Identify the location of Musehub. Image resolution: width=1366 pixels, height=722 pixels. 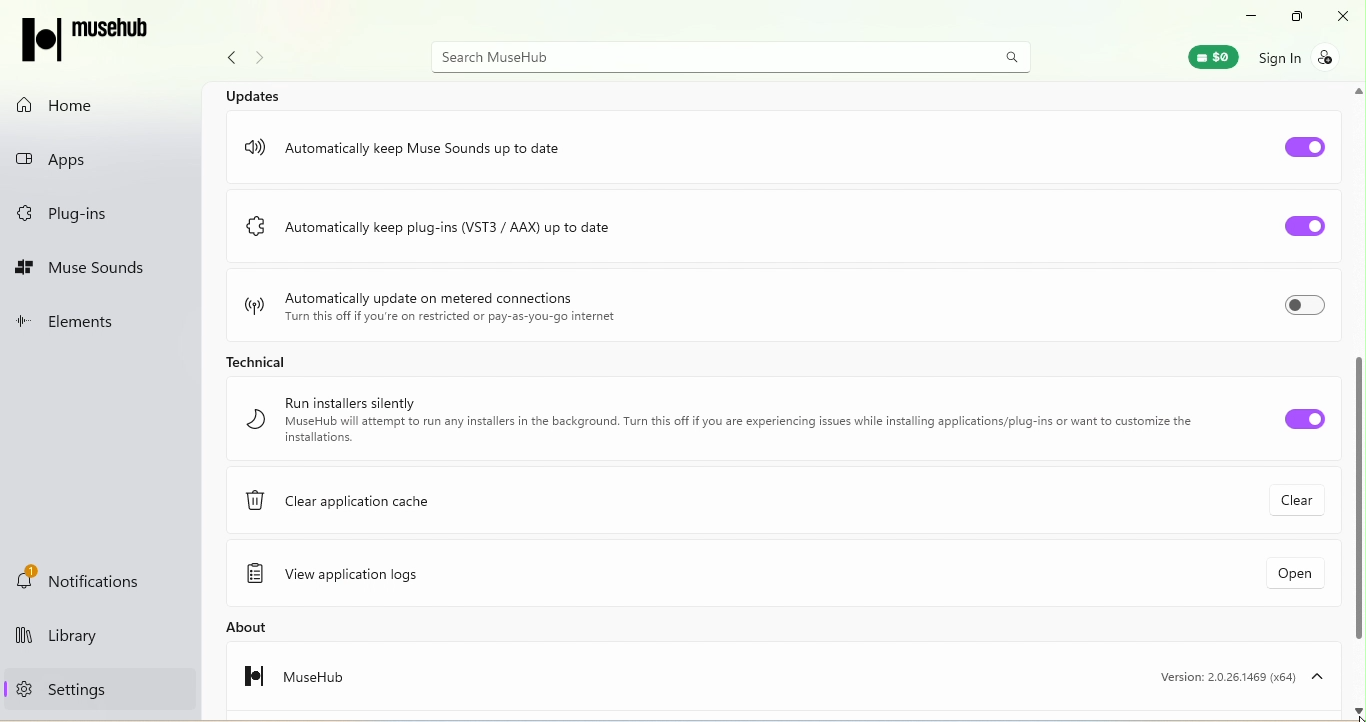
(97, 41).